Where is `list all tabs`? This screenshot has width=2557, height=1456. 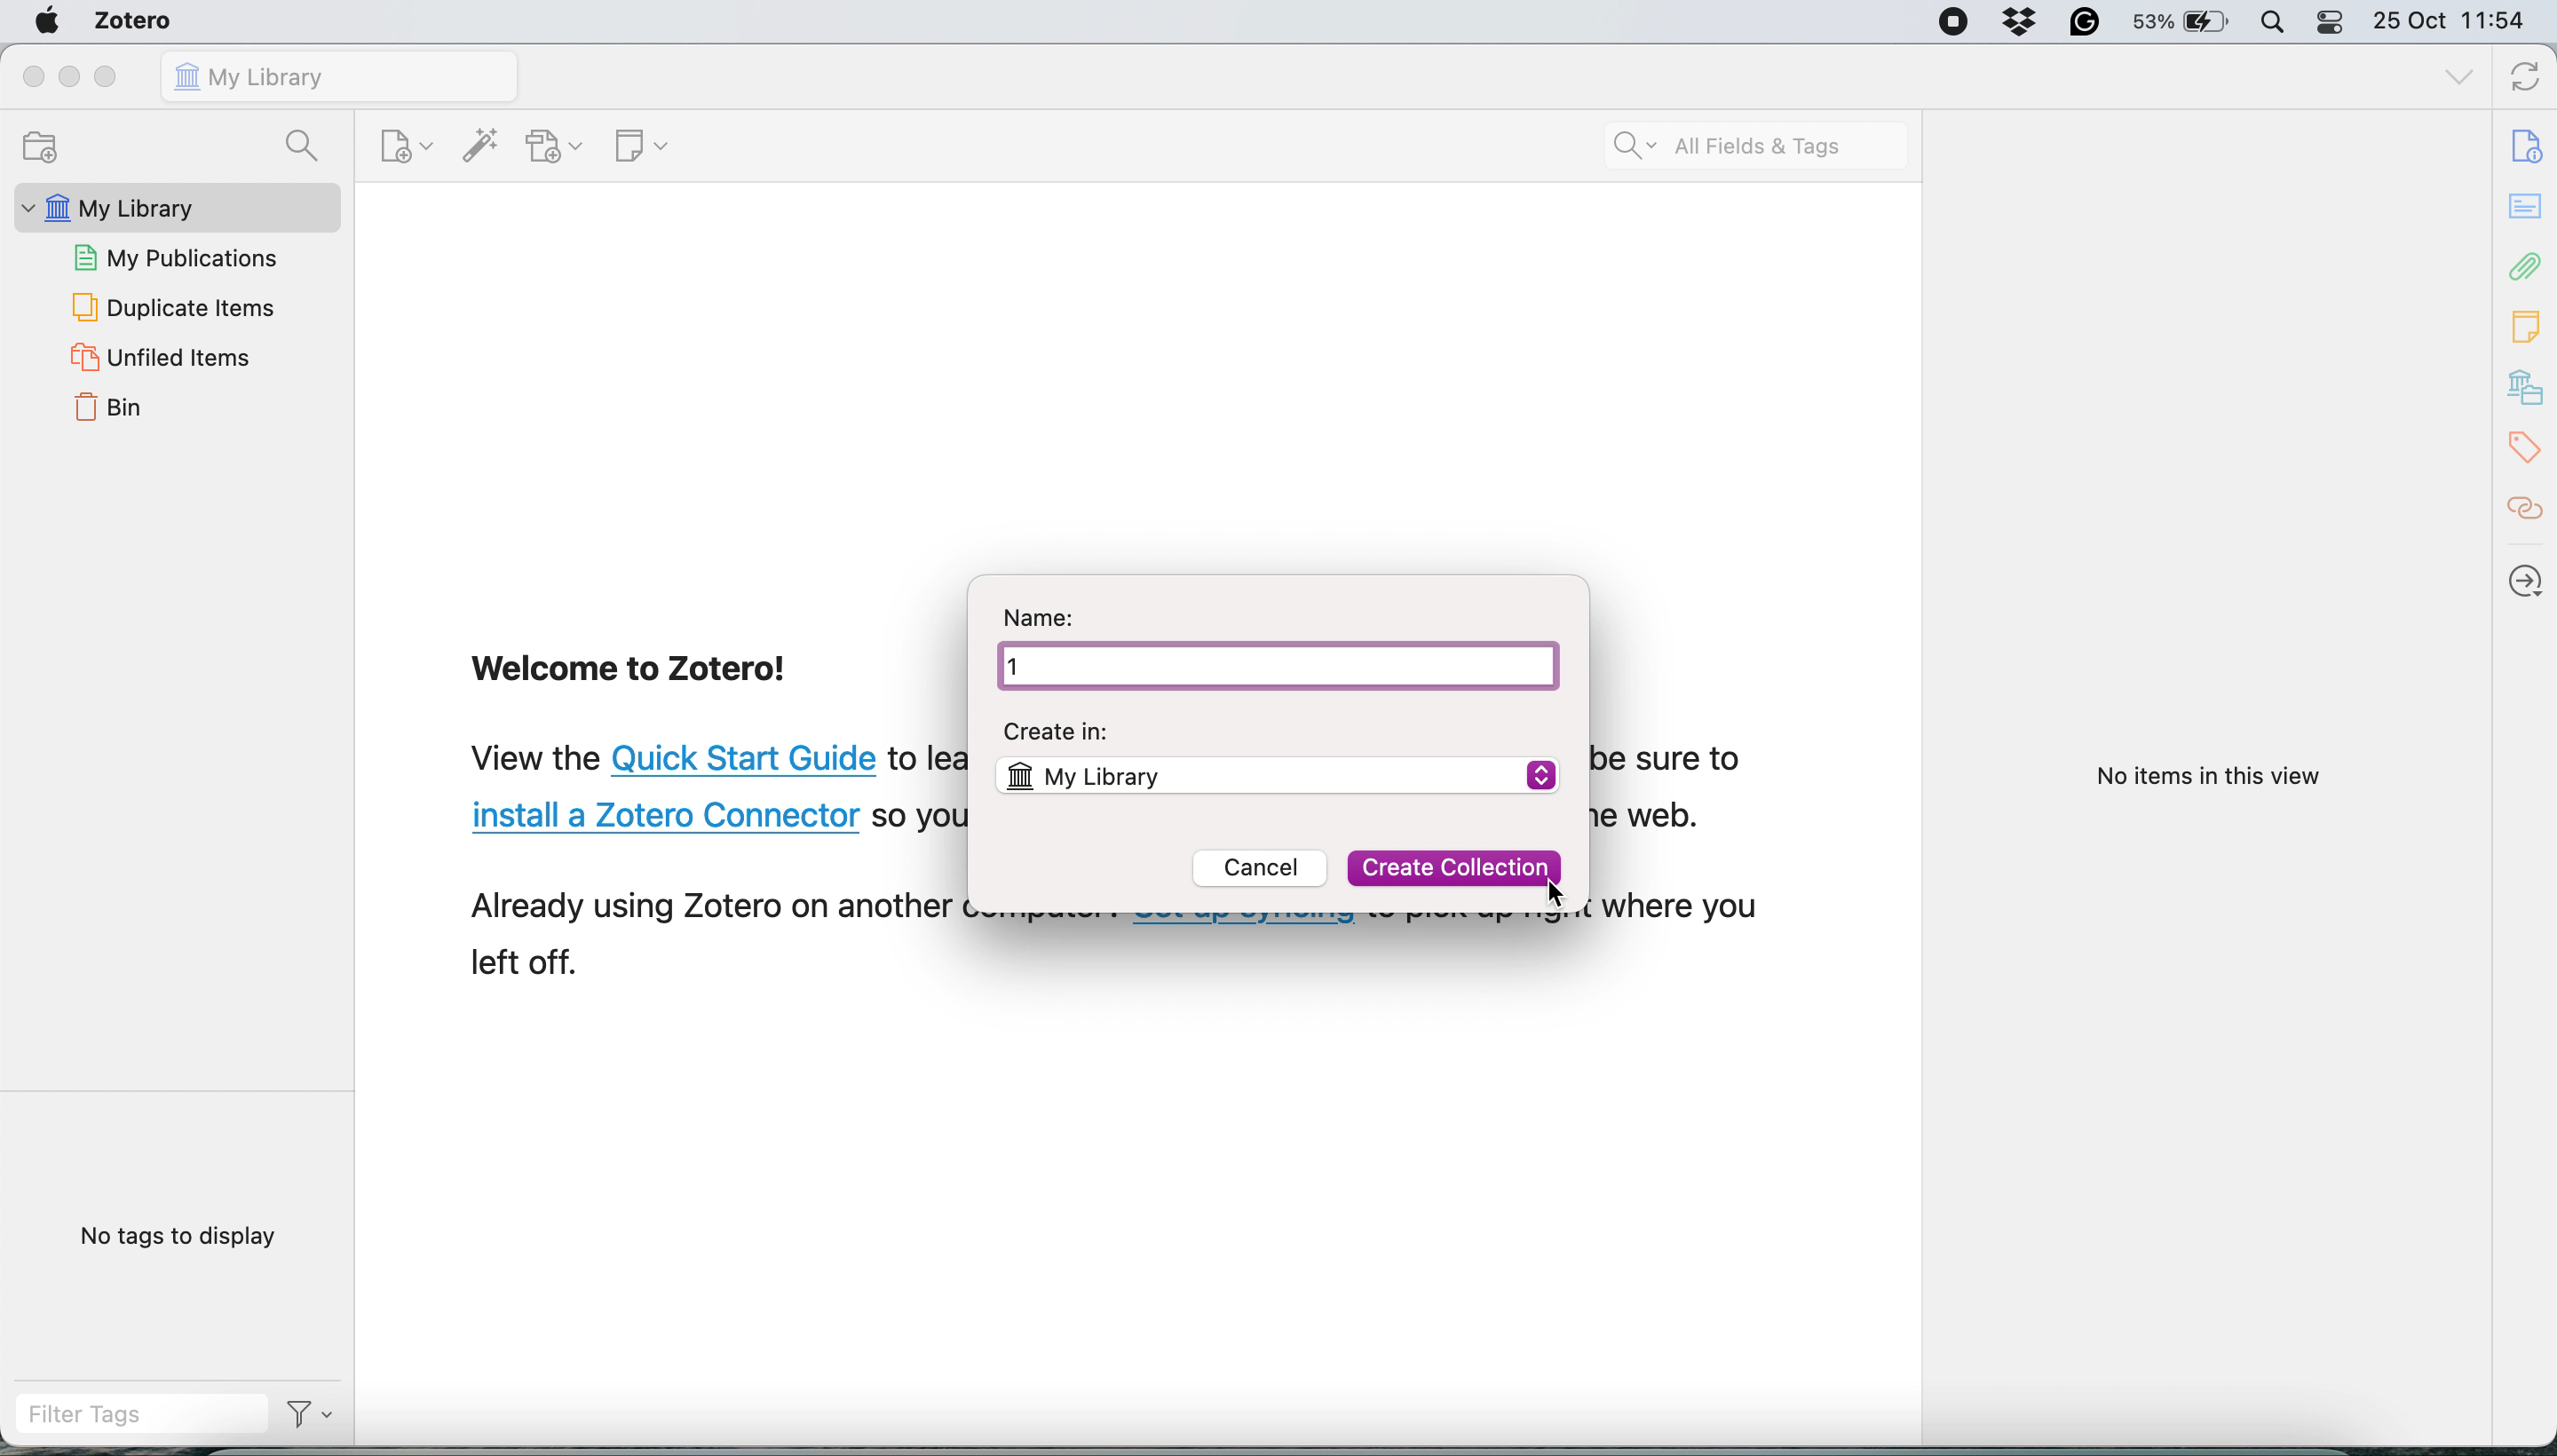
list all tabs is located at coordinates (2455, 80).